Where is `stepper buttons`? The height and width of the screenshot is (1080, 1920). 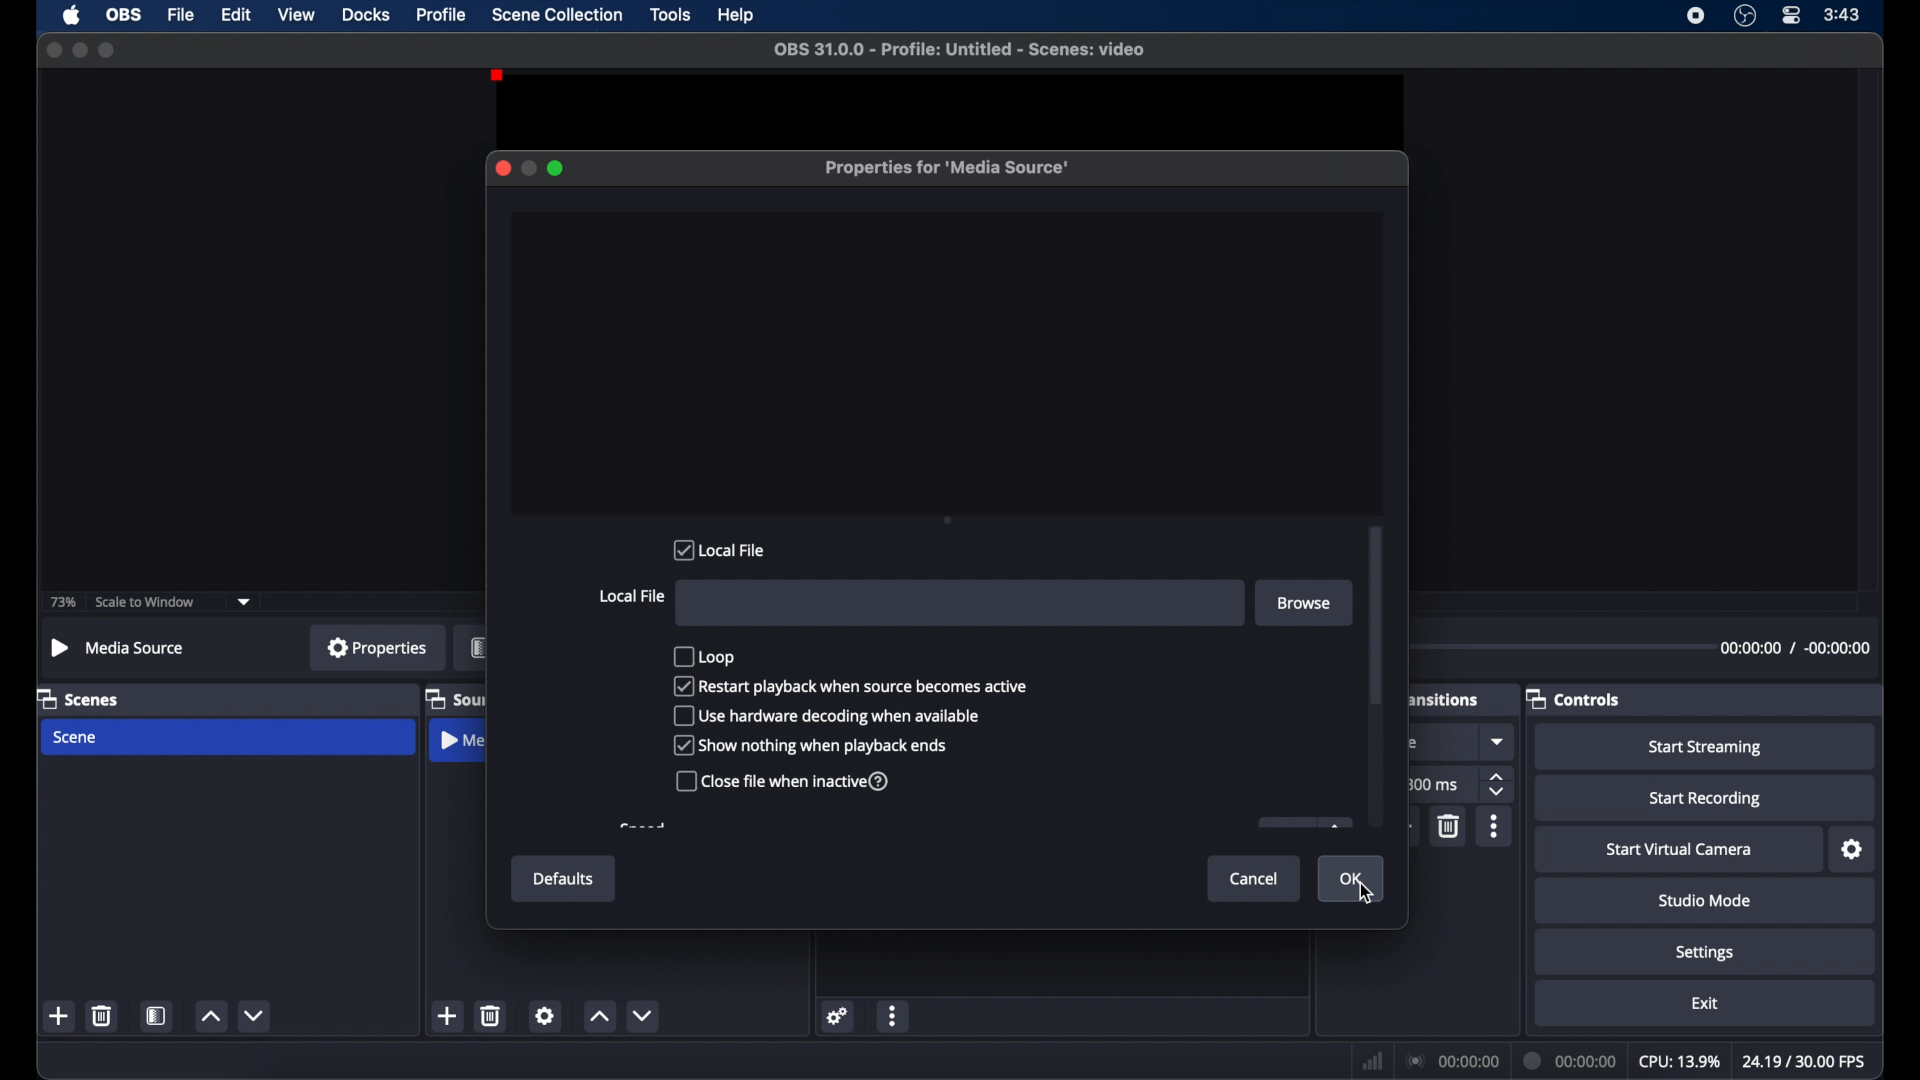
stepper buttons is located at coordinates (1496, 784).